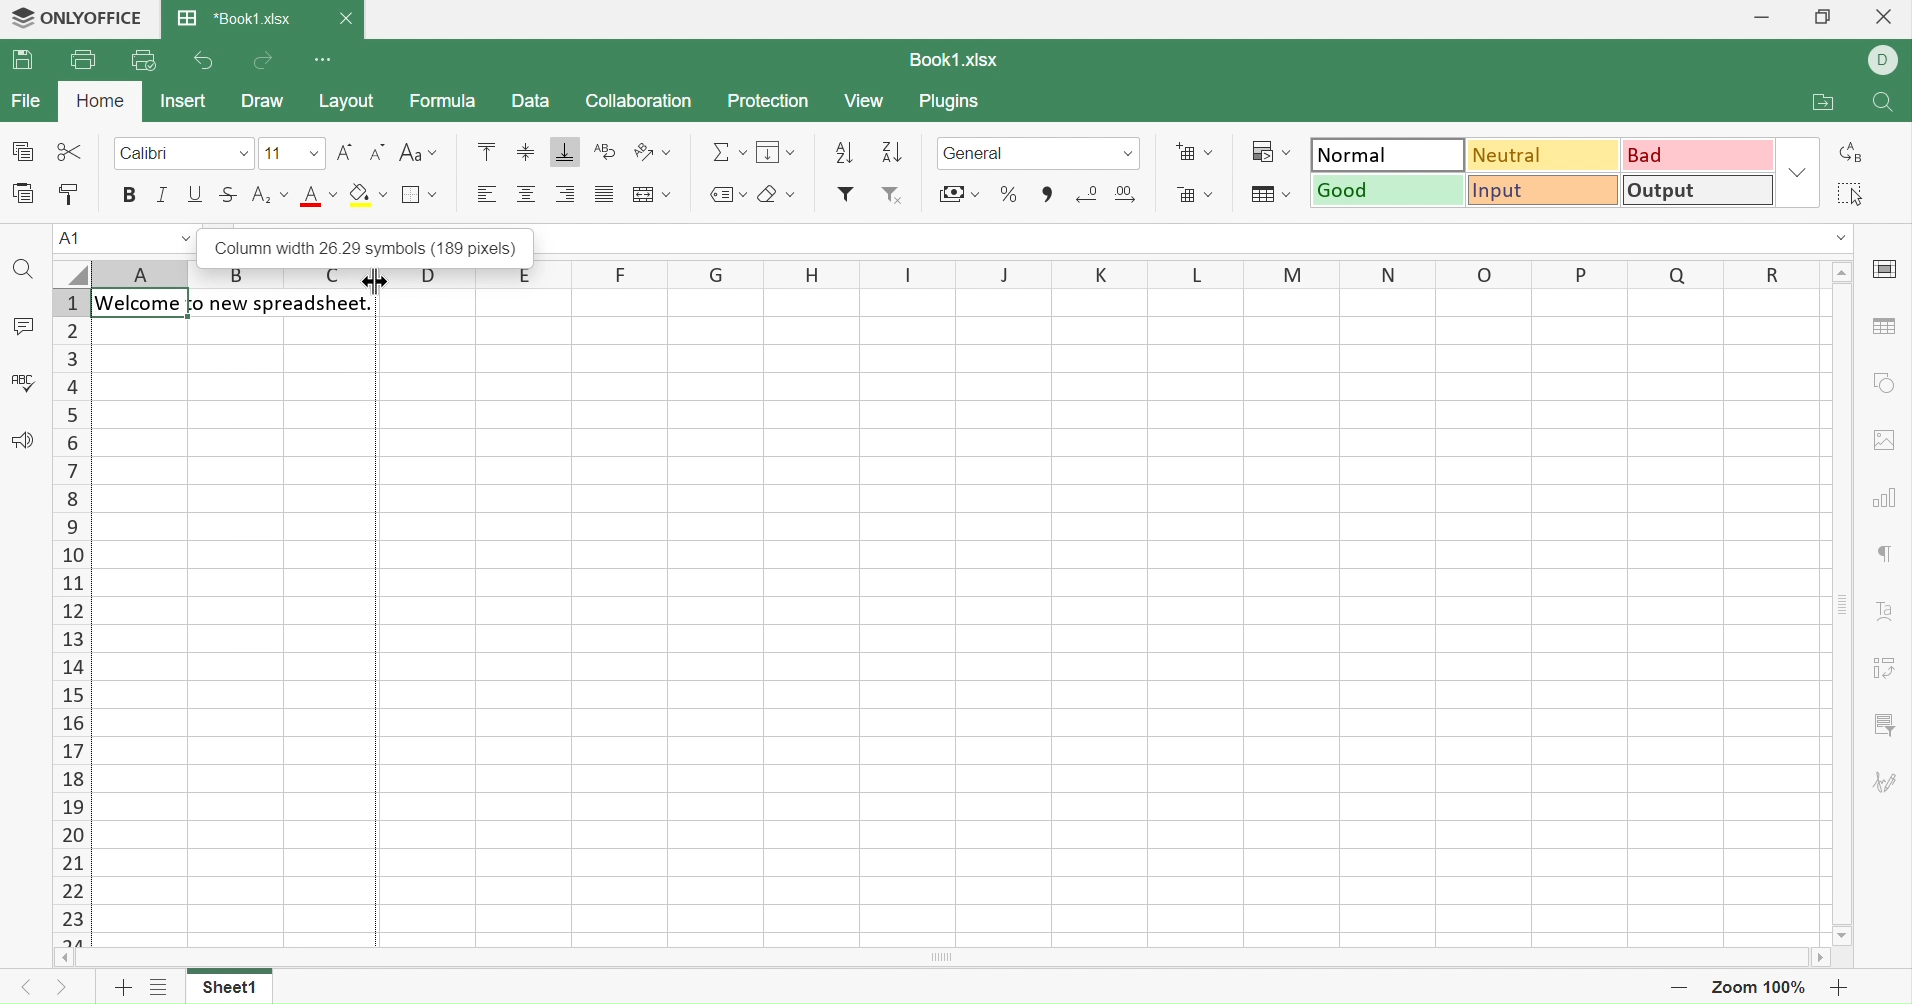  Describe the element at coordinates (1546, 191) in the screenshot. I see `Input` at that location.